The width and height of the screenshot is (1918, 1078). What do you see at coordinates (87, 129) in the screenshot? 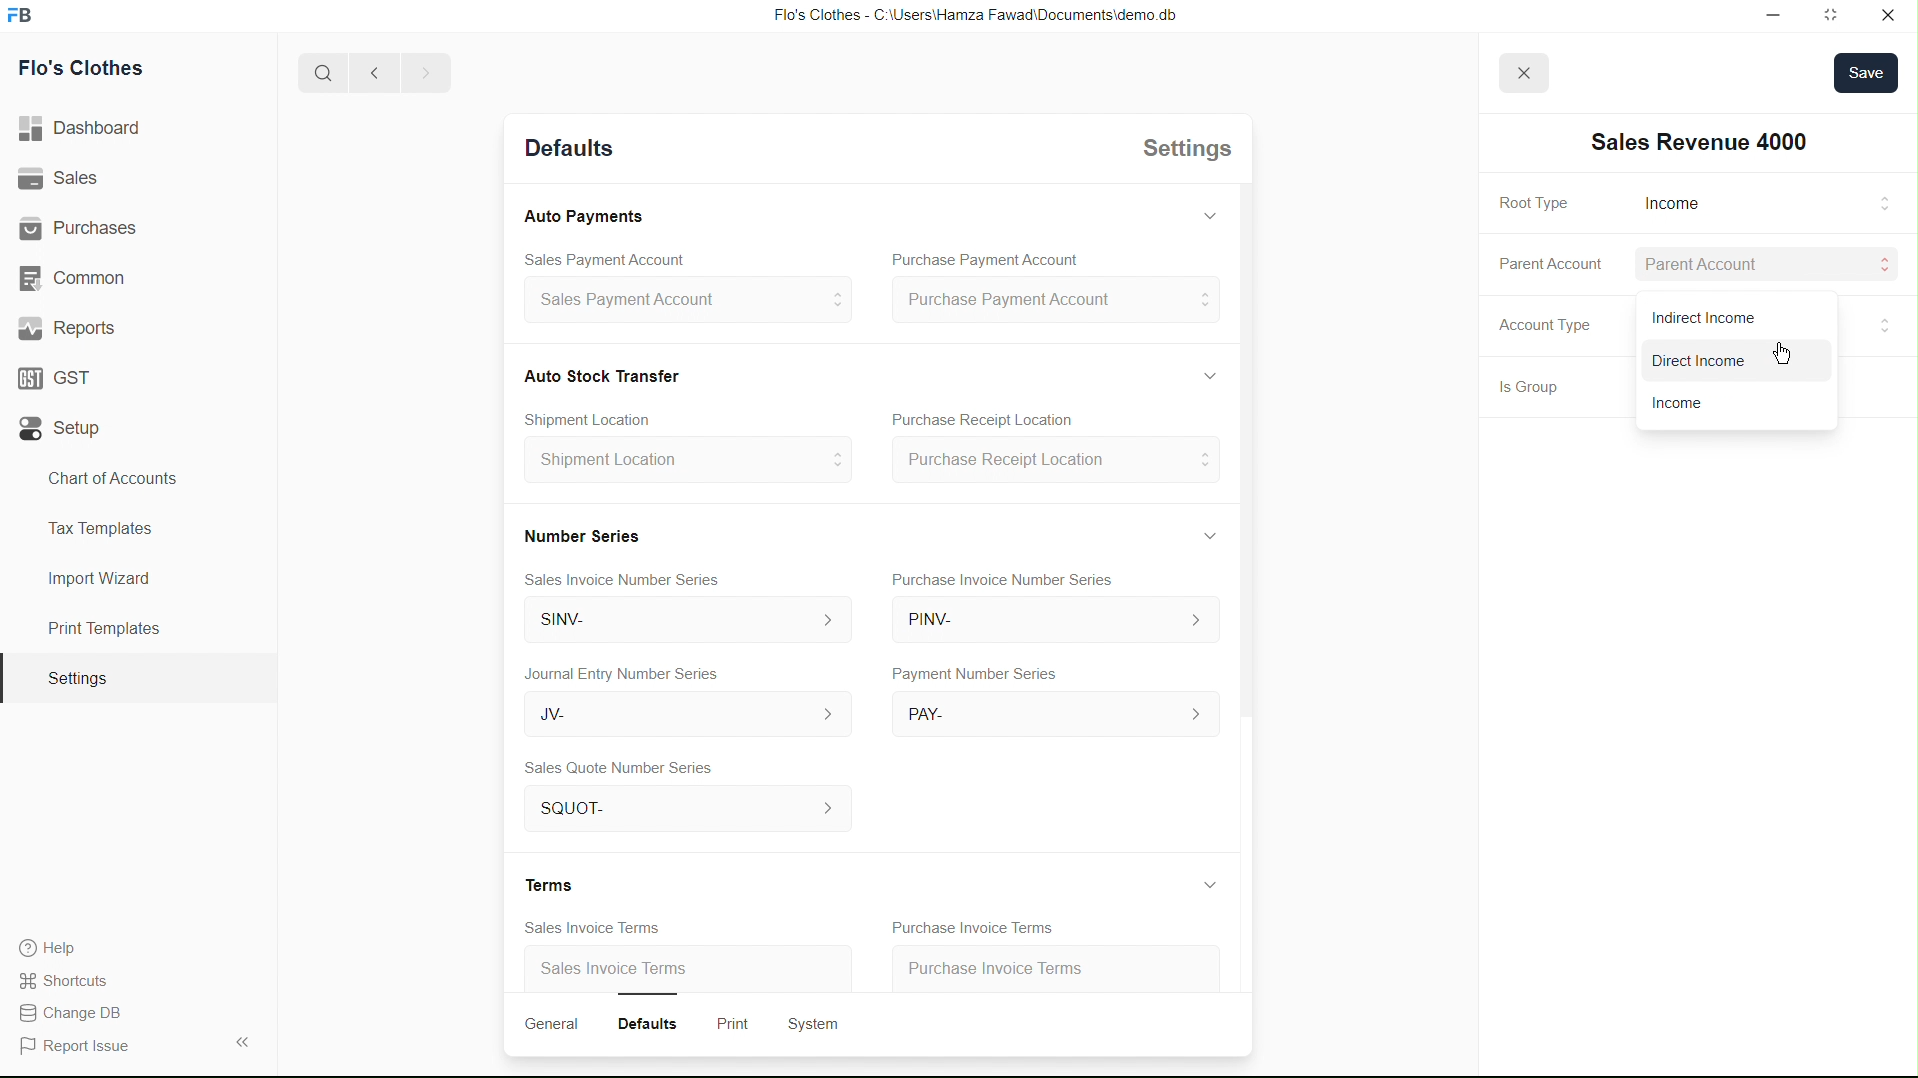
I see `Dashboard` at bounding box center [87, 129].